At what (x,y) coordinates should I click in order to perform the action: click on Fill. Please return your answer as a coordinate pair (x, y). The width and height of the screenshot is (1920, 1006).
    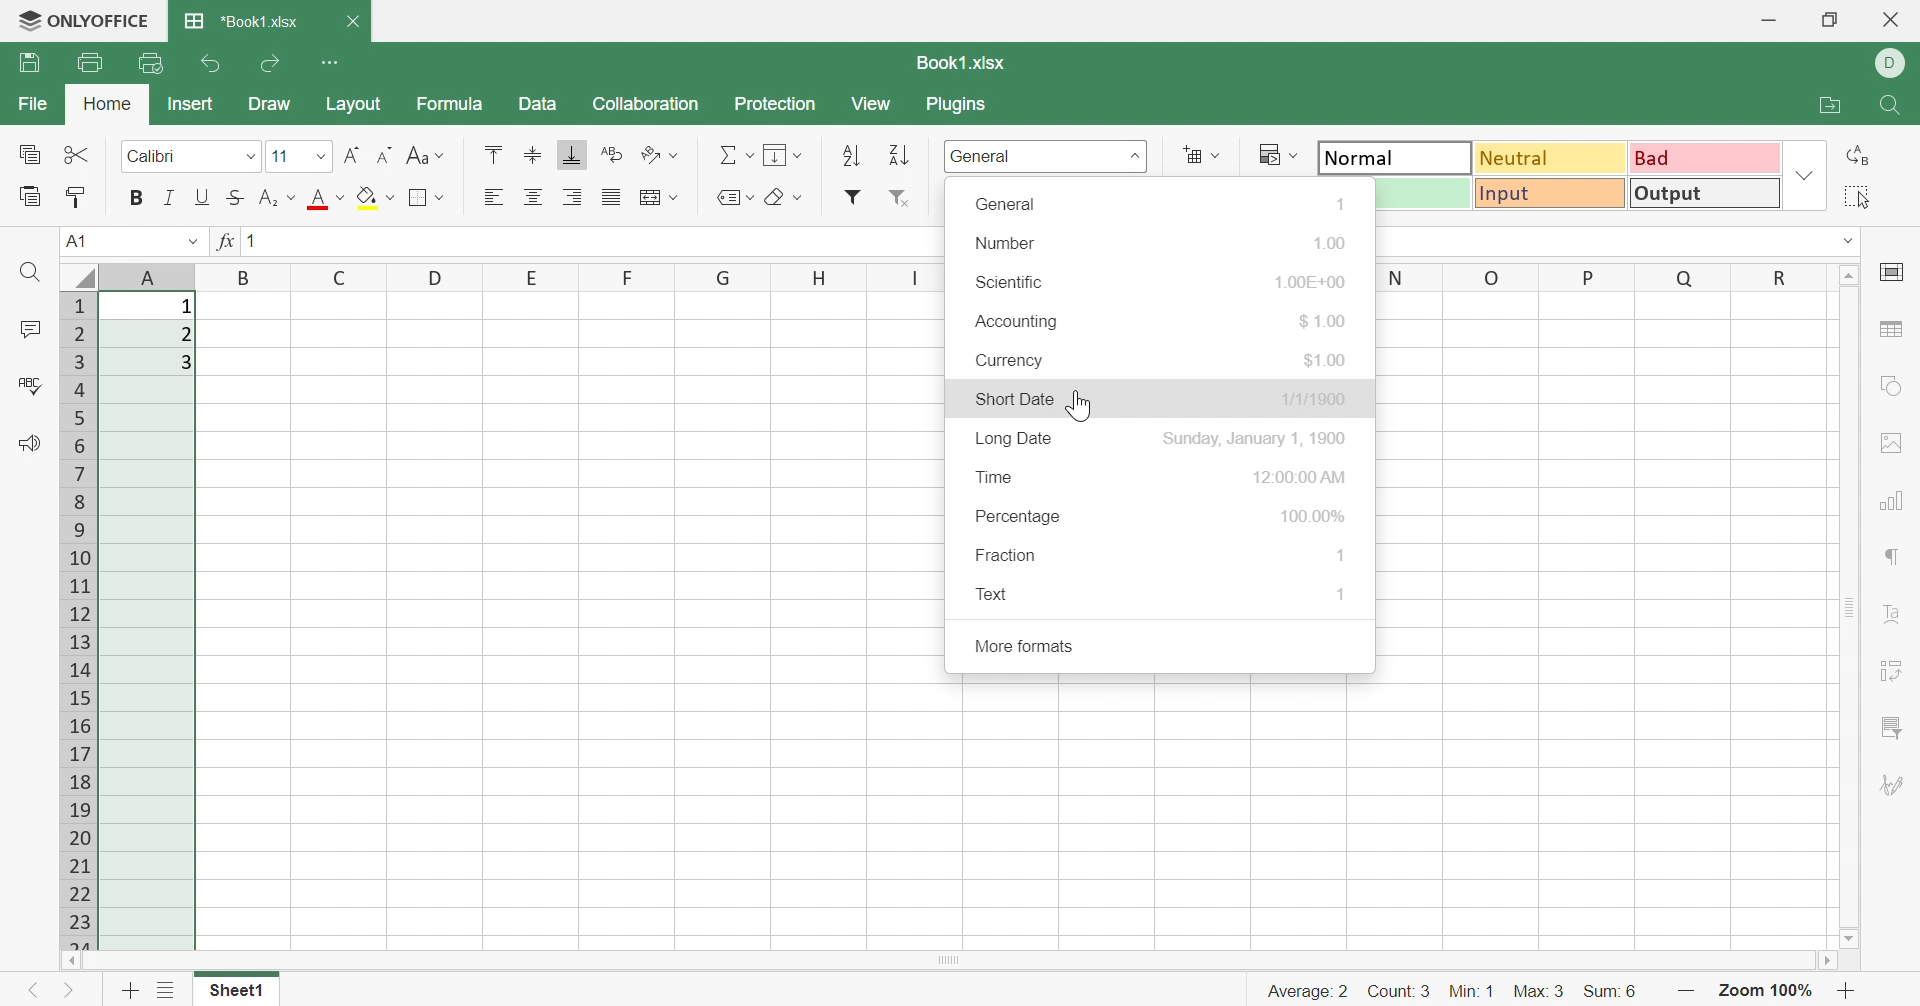
    Looking at the image, I should click on (781, 154).